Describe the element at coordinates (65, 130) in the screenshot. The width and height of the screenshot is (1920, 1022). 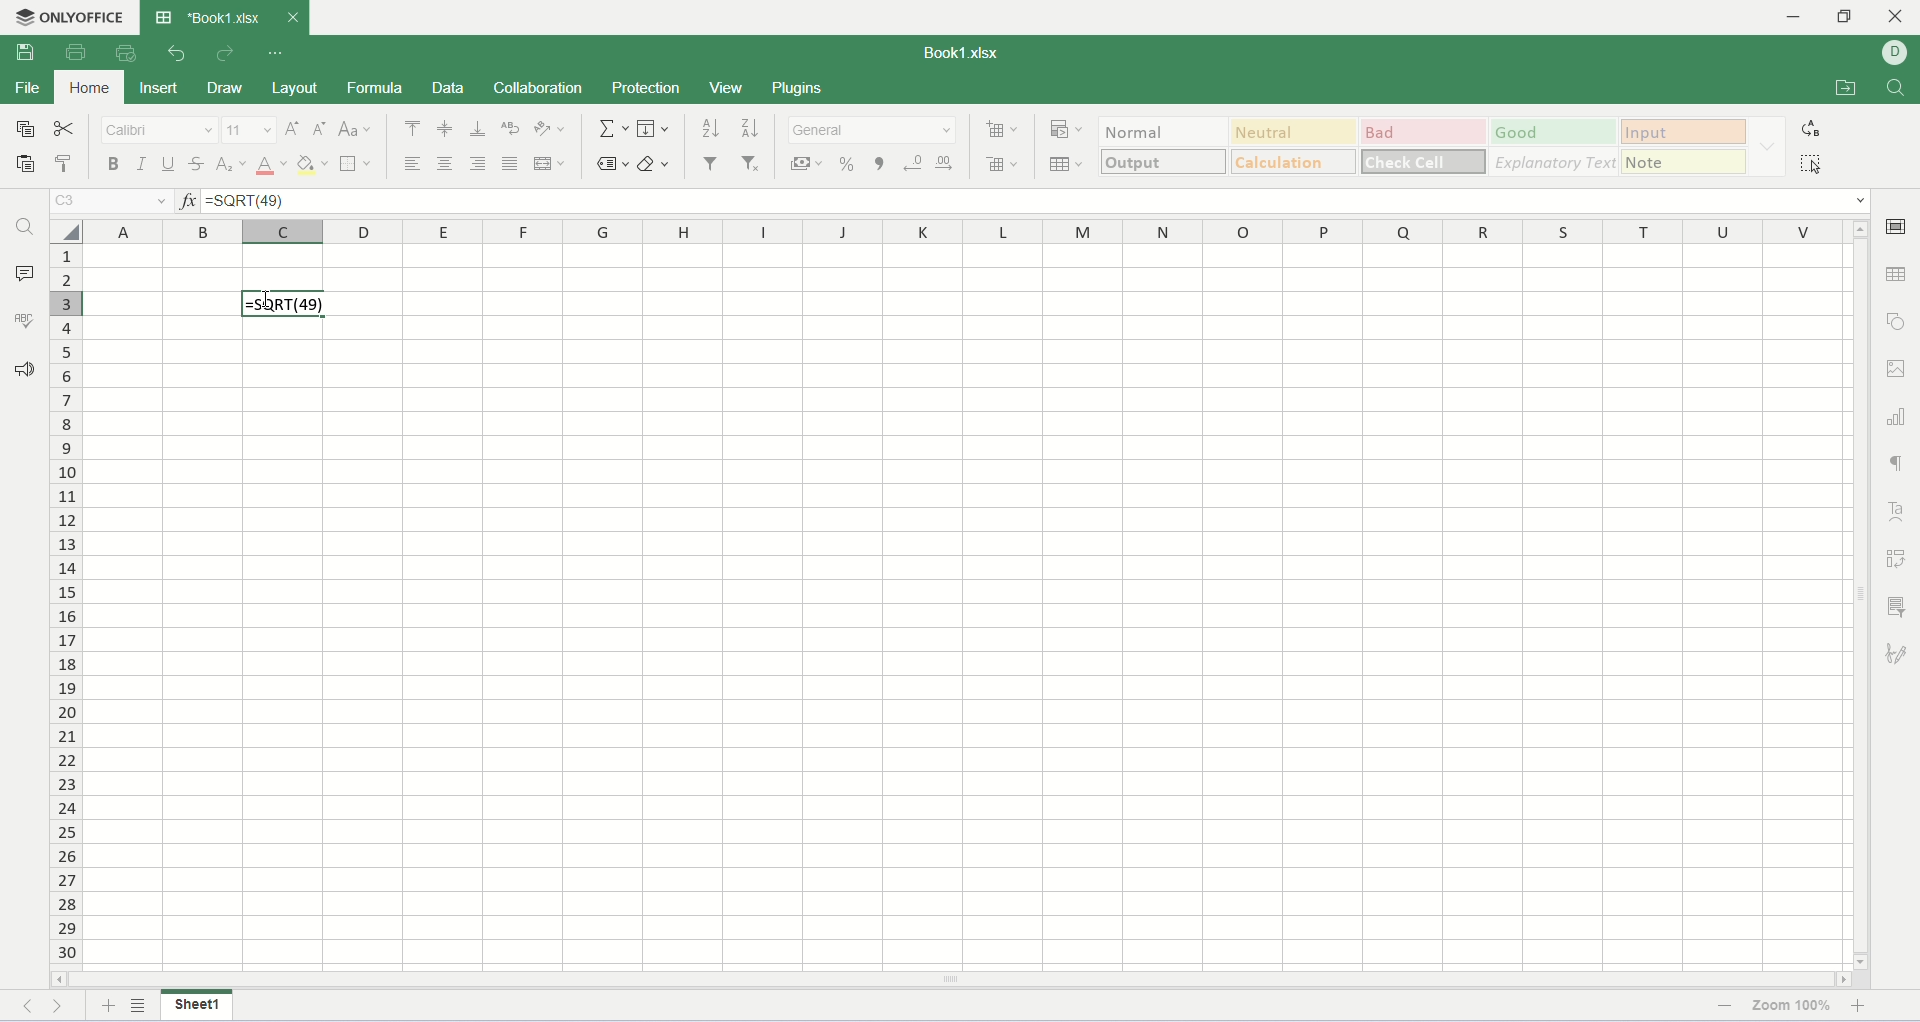
I see `cut` at that location.